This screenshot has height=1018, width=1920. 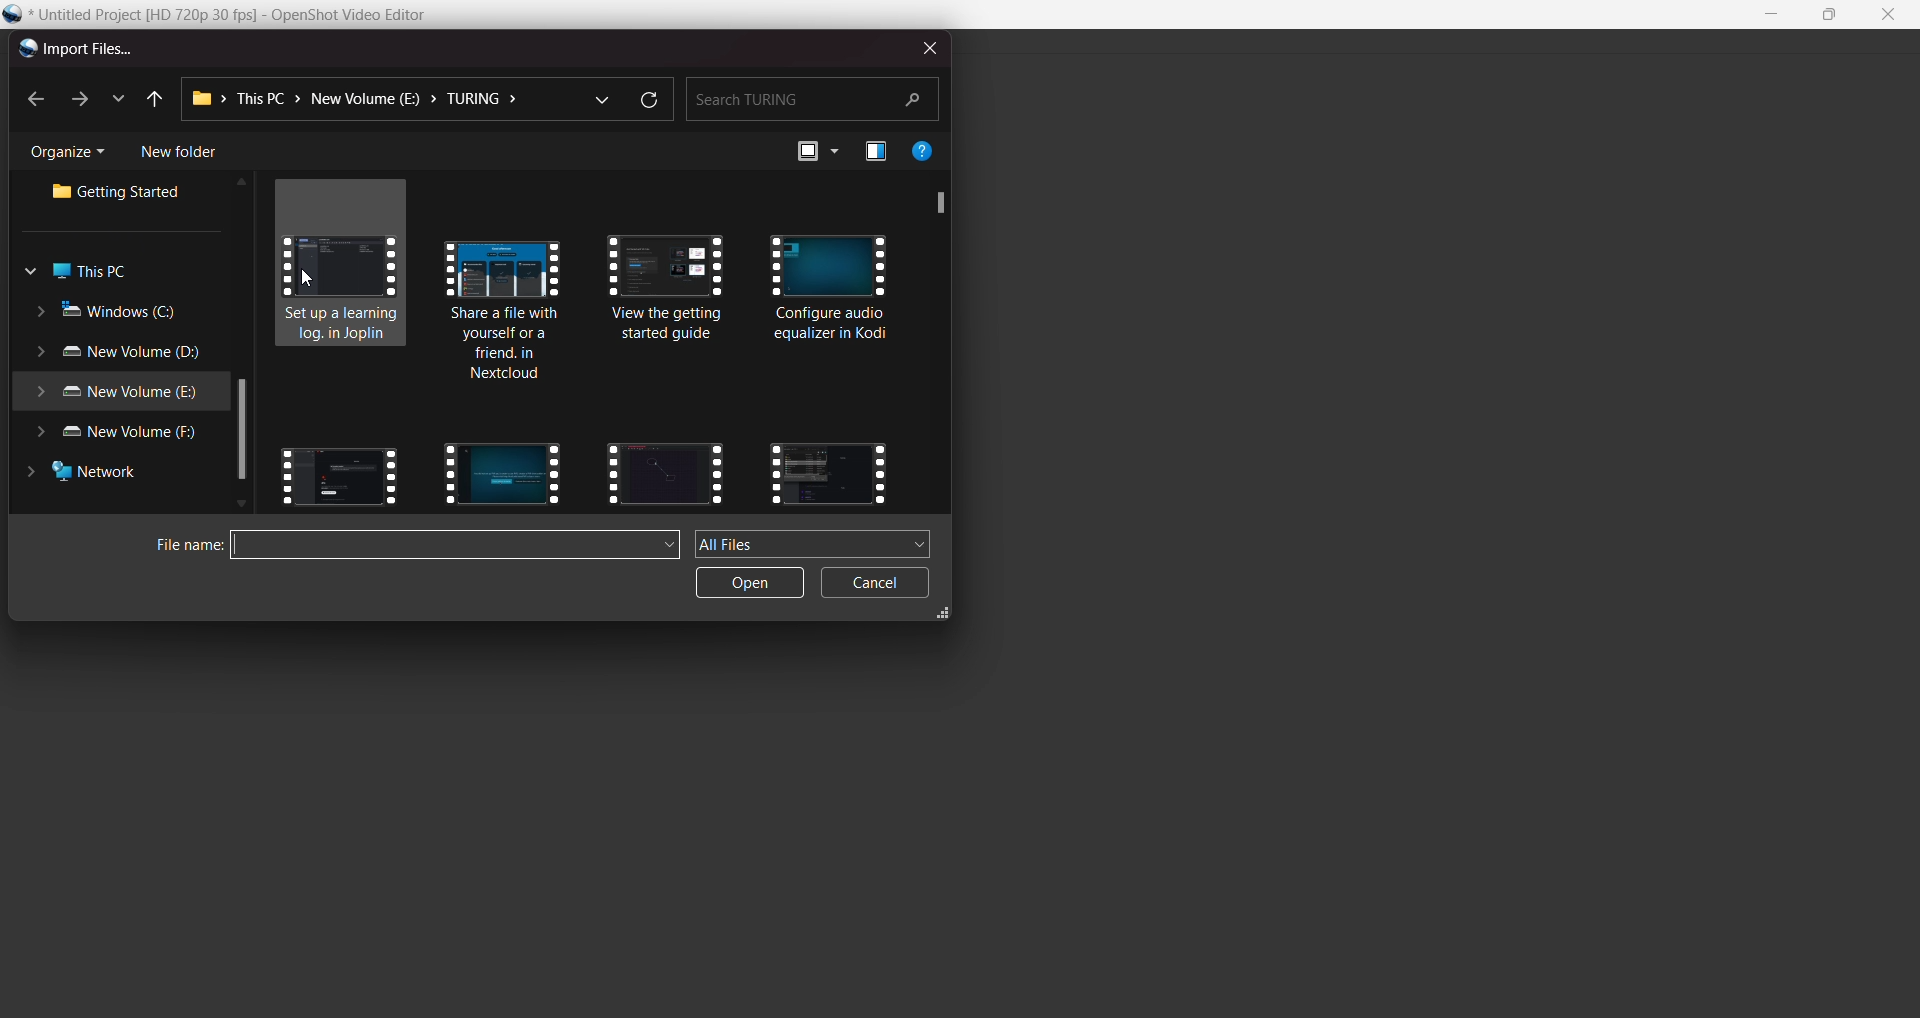 I want to click on all files, so click(x=814, y=543).